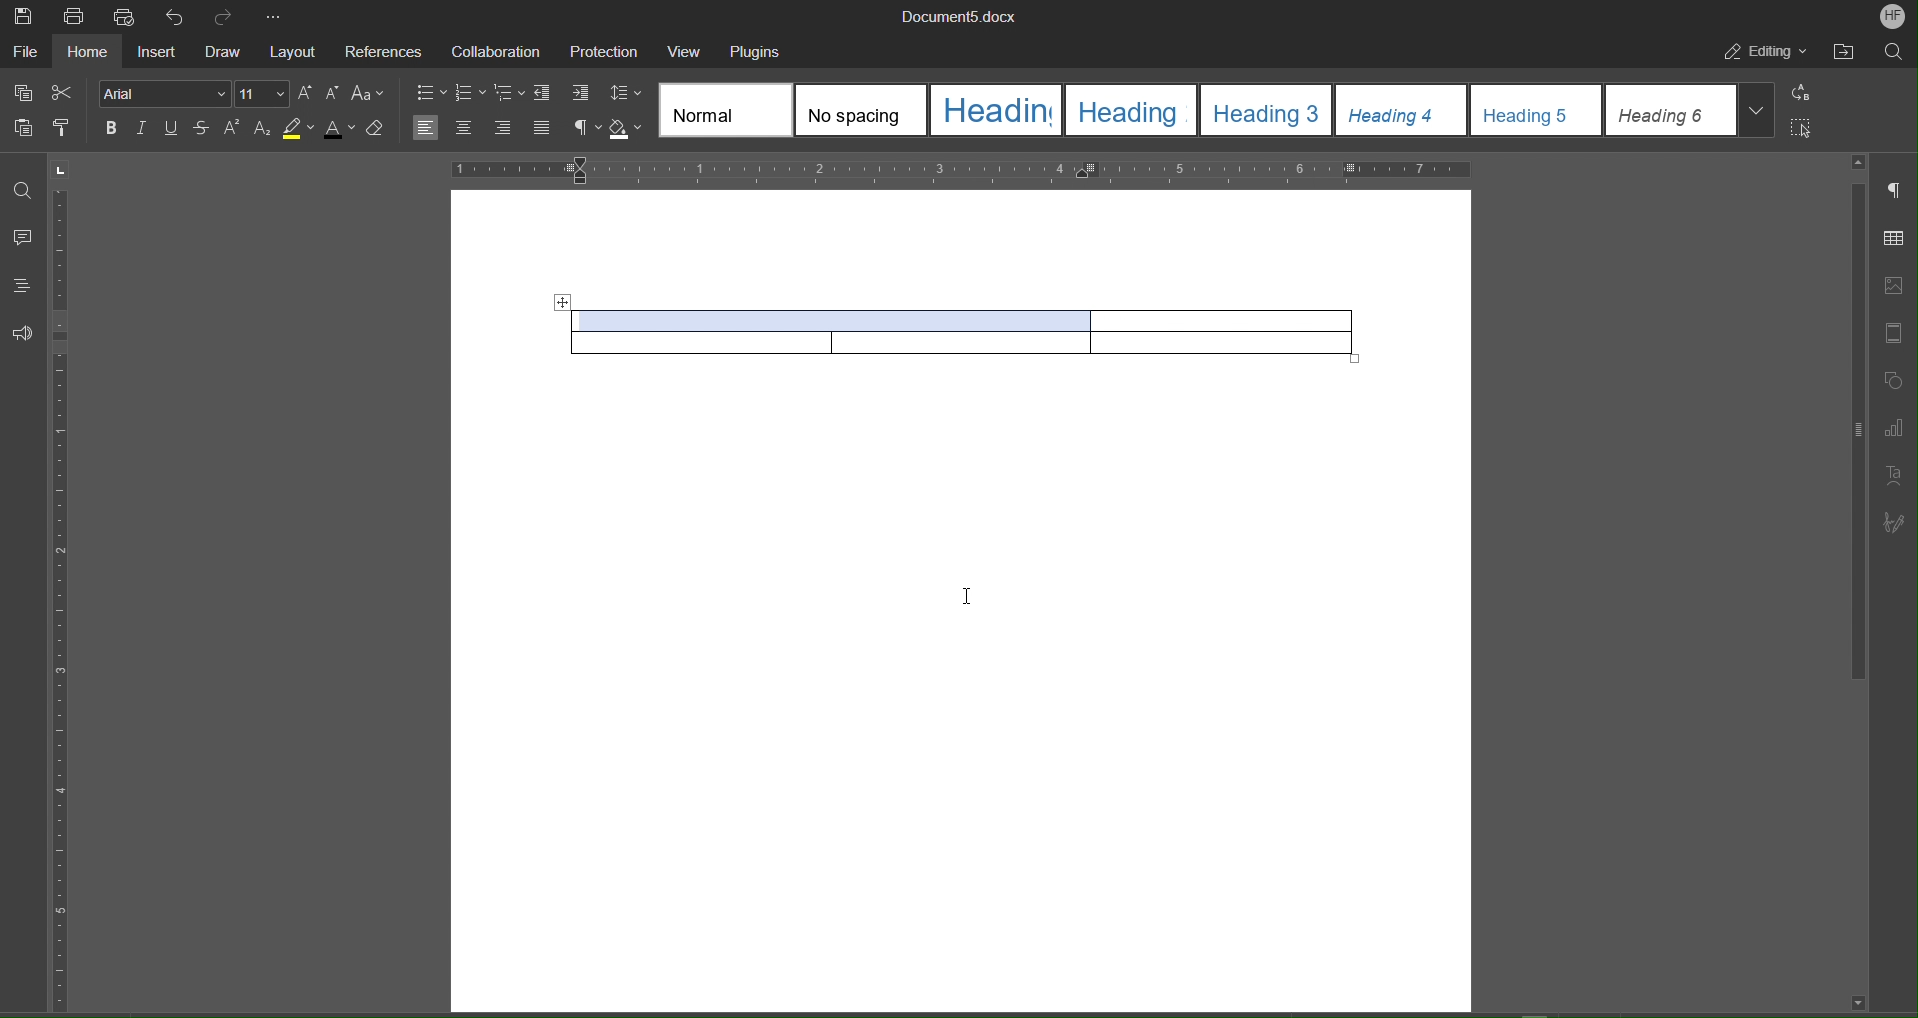 This screenshot has height=1018, width=1918. I want to click on Find, so click(23, 192).